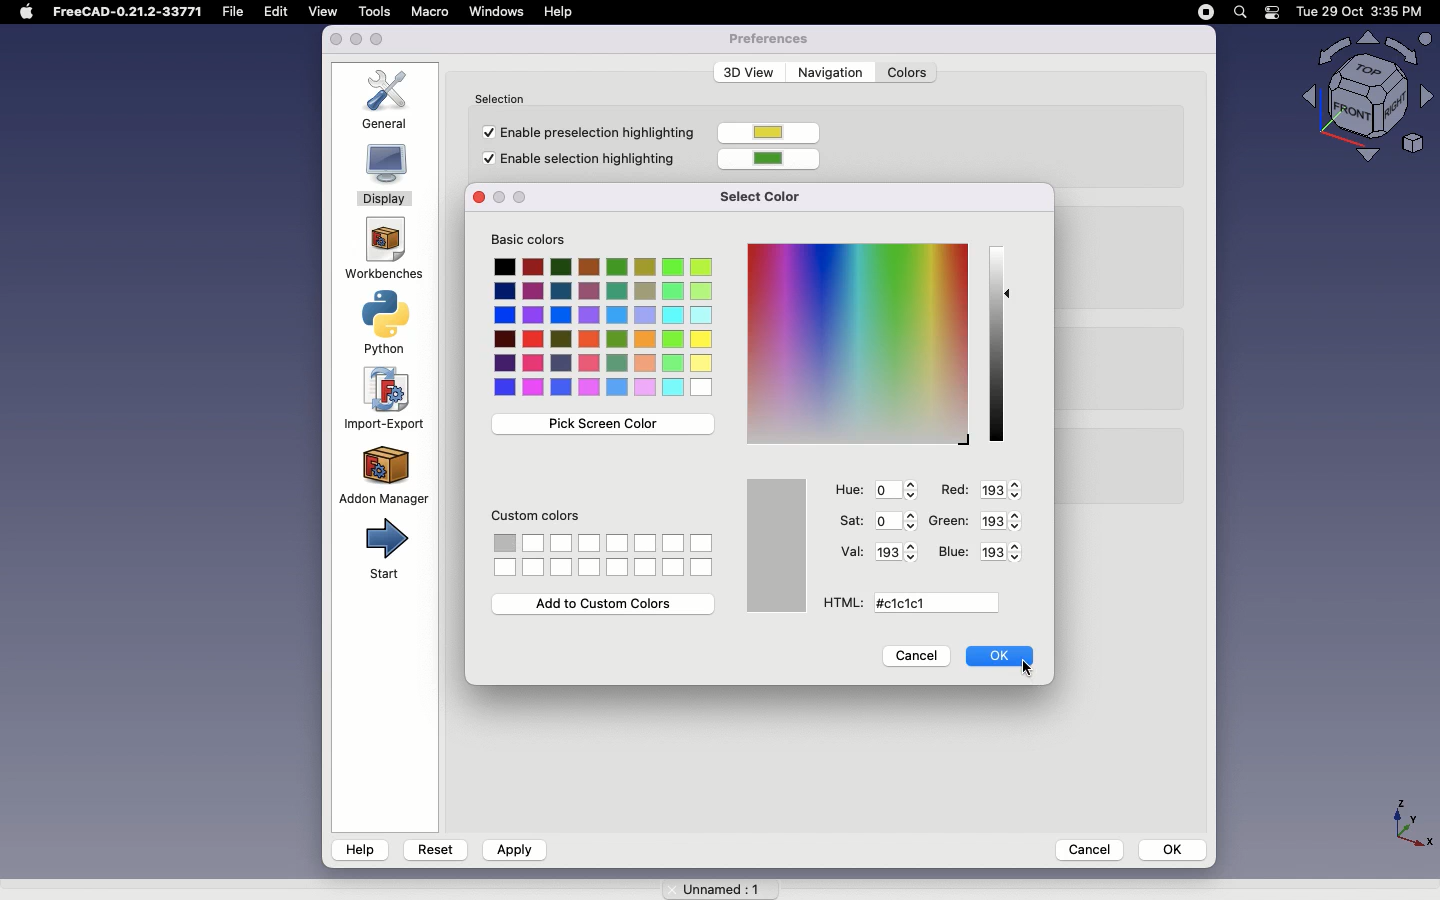 This screenshot has width=1440, height=900. Describe the element at coordinates (562, 11) in the screenshot. I see `Help` at that location.